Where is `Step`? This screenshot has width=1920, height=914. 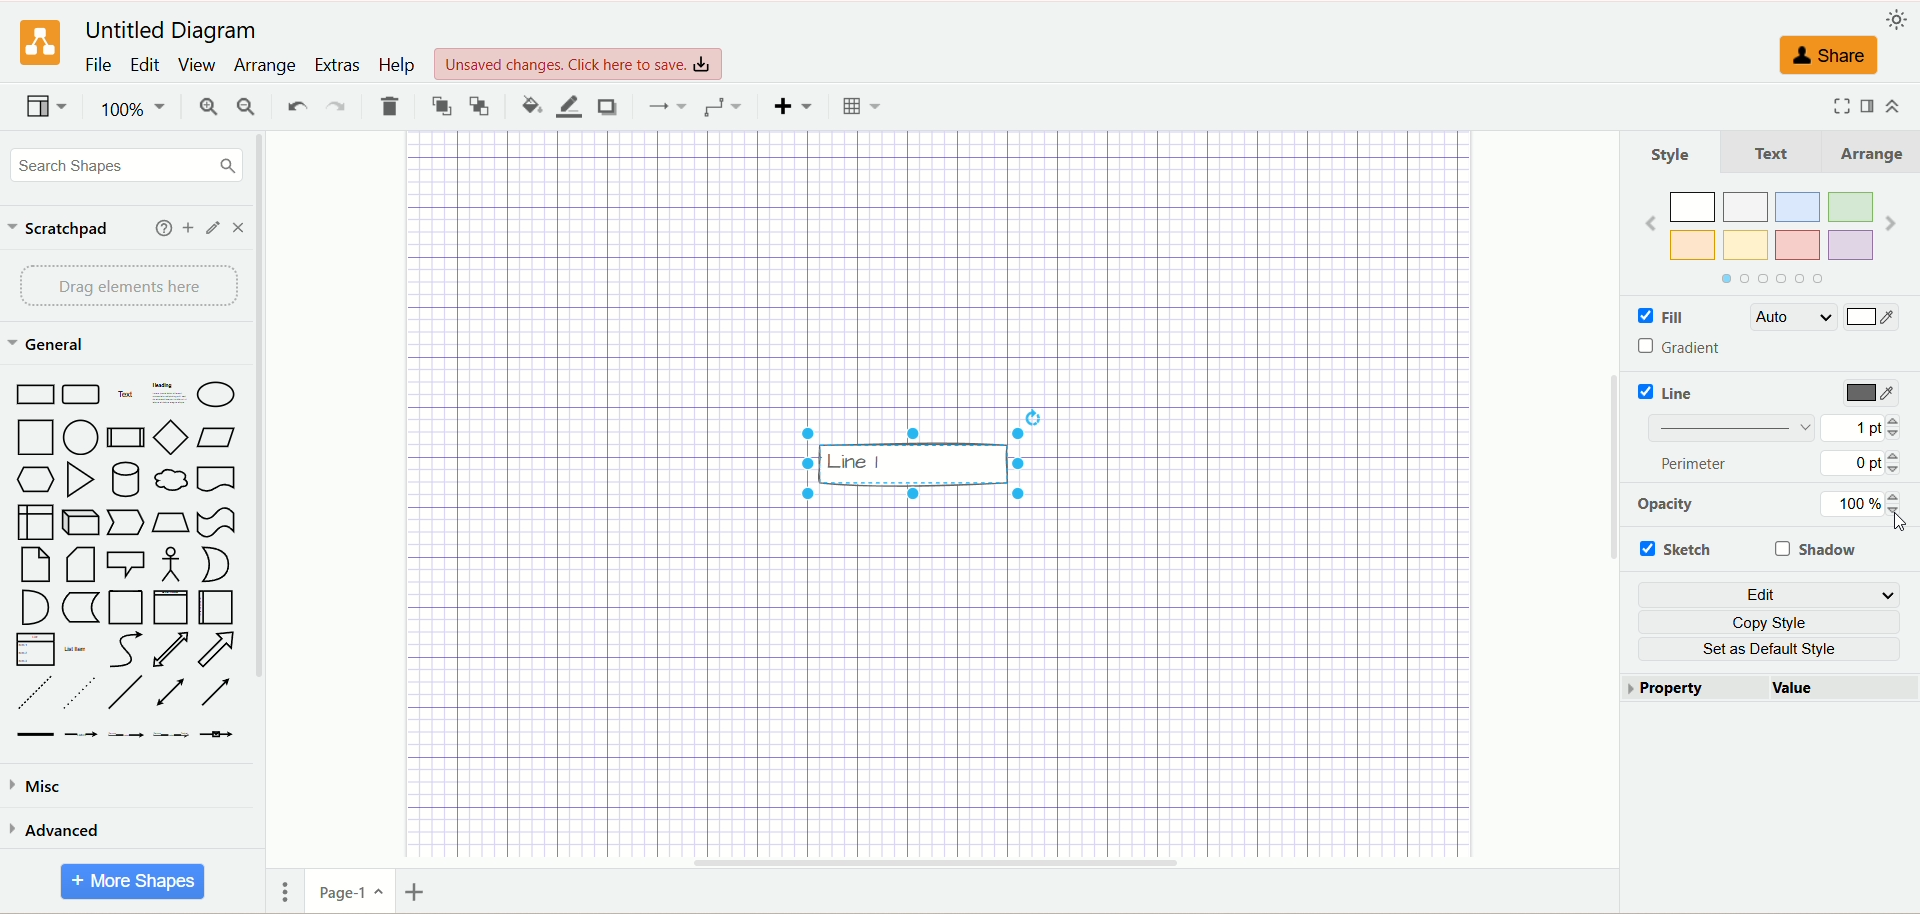
Step is located at coordinates (128, 523).